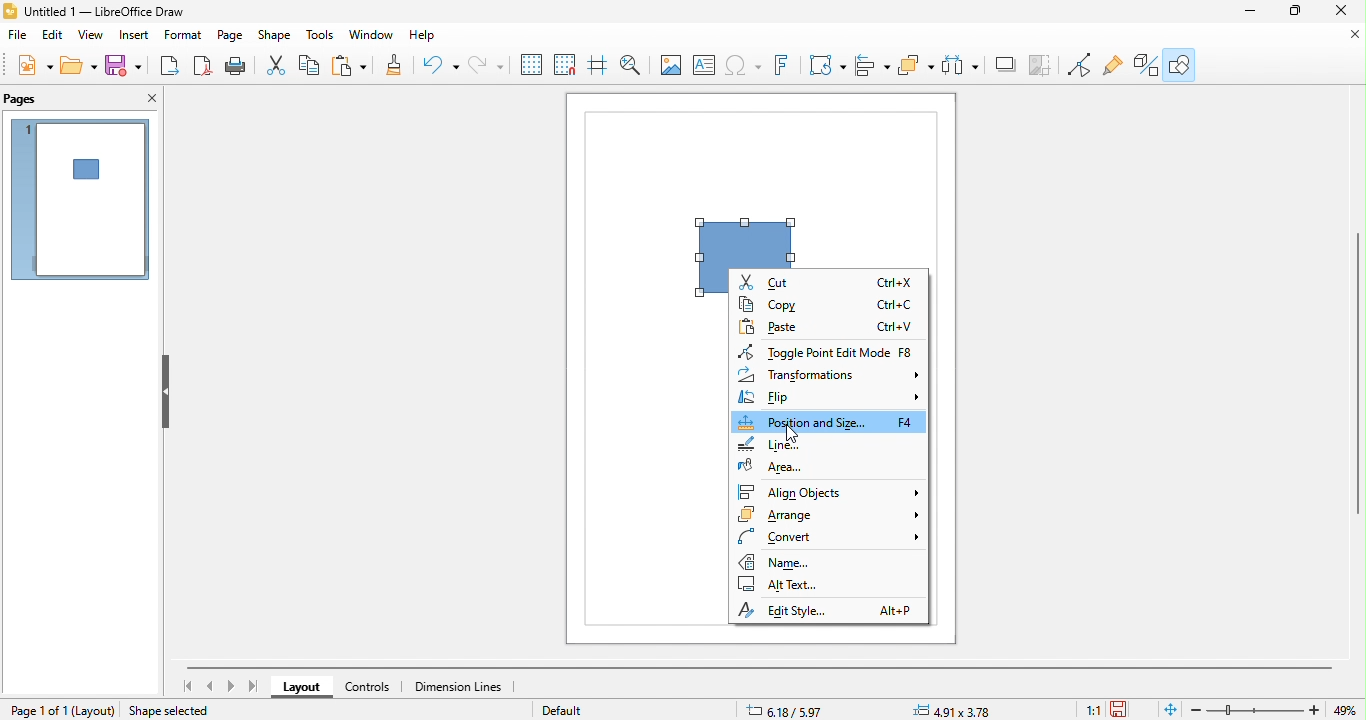 This screenshot has width=1366, height=720. Describe the element at coordinates (829, 491) in the screenshot. I see `align objects` at that location.